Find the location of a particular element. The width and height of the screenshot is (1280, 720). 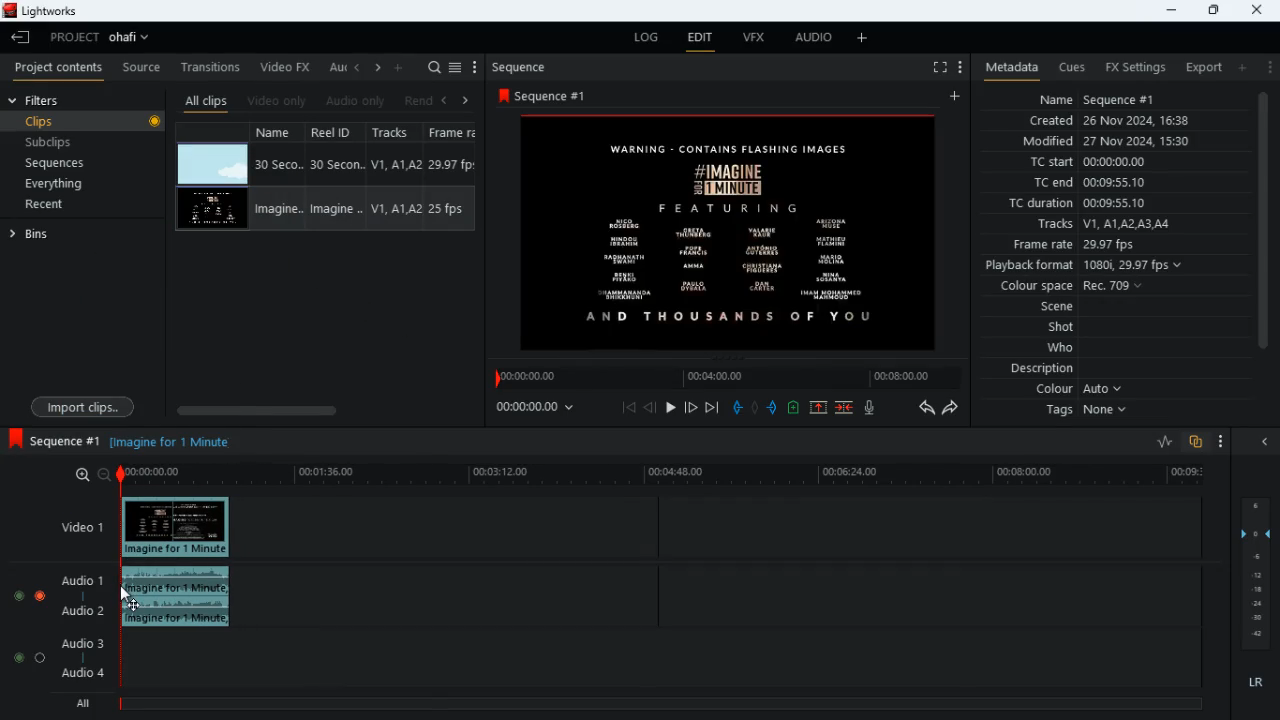

tracks is located at coordinates (1102, 225).